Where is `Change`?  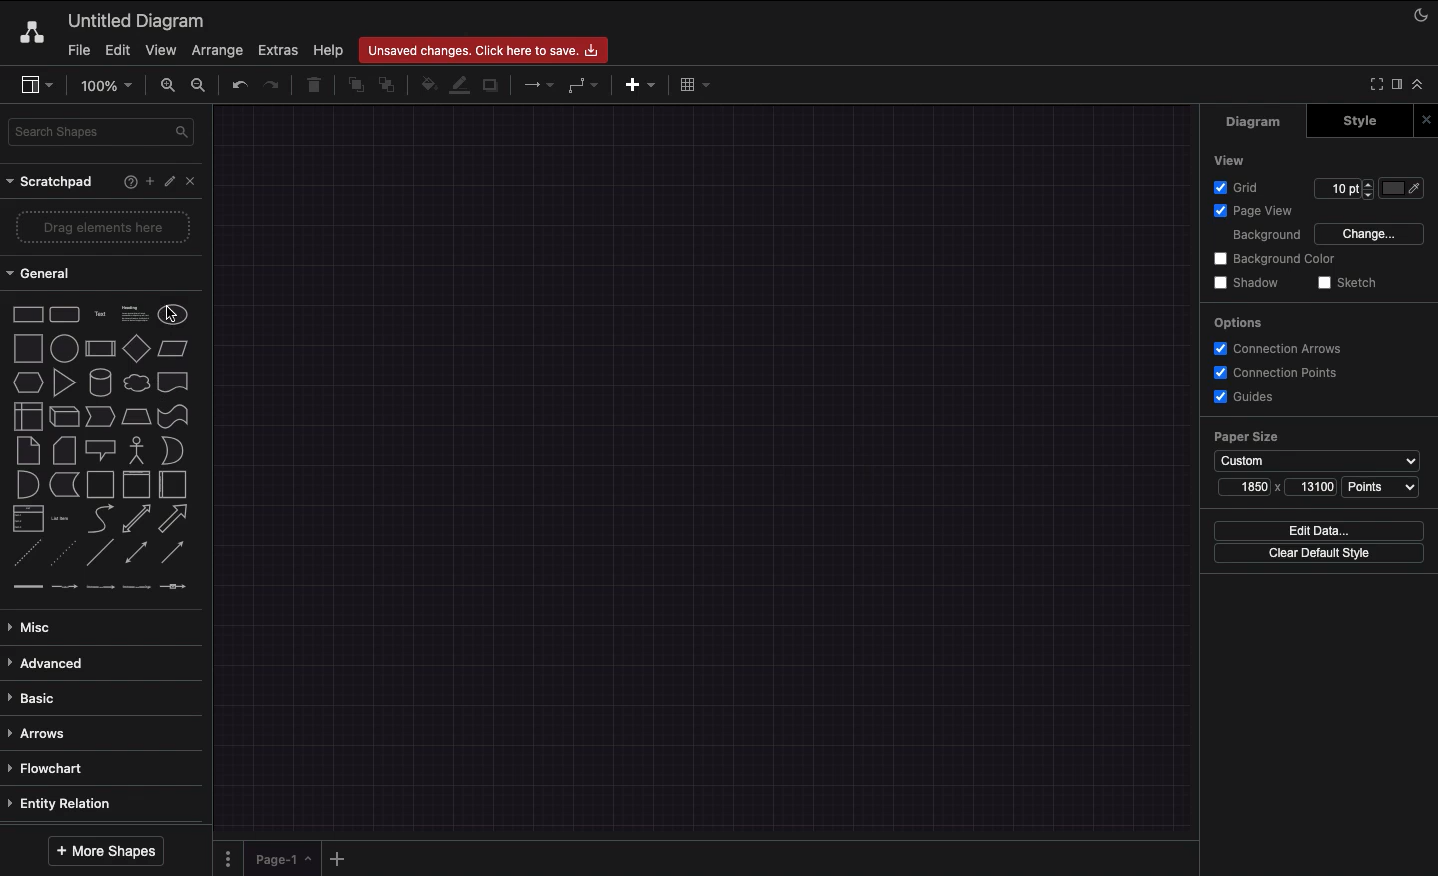
Change is located at coordinates (1368, 232).